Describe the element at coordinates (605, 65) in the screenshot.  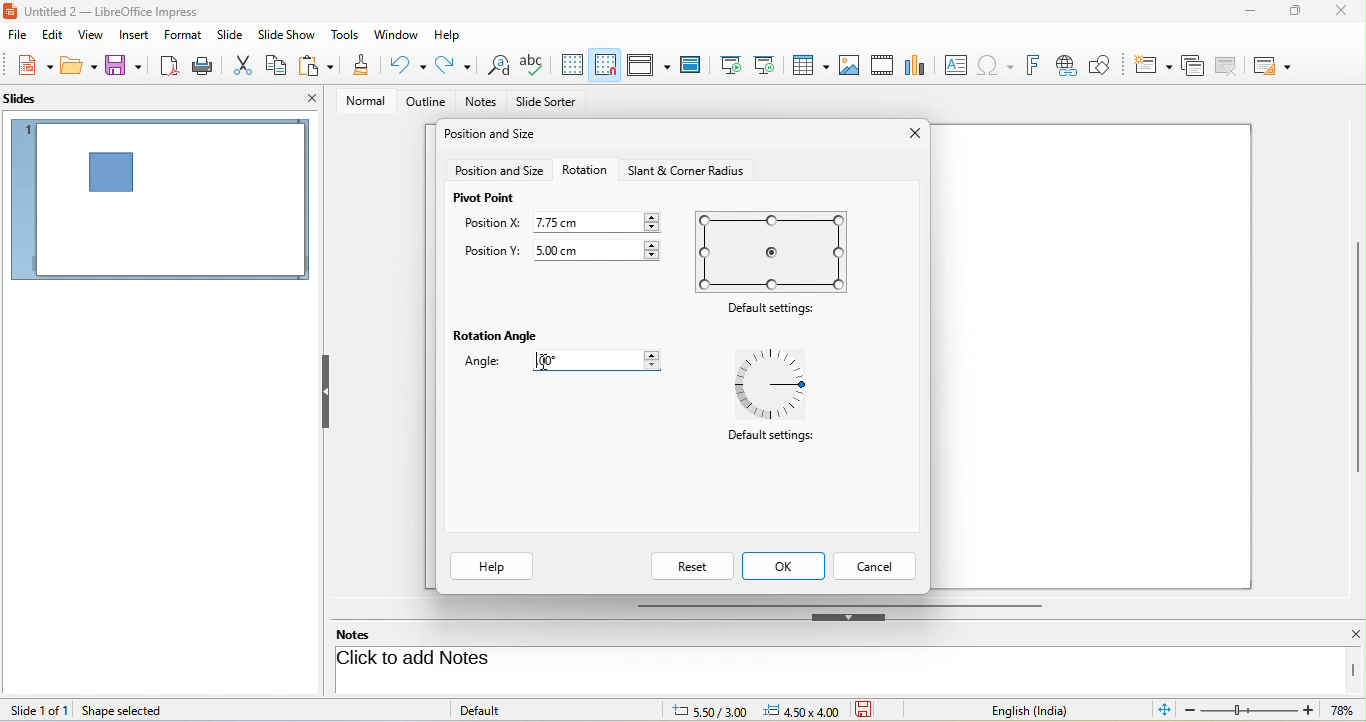
I see `snap to grid` at that location.